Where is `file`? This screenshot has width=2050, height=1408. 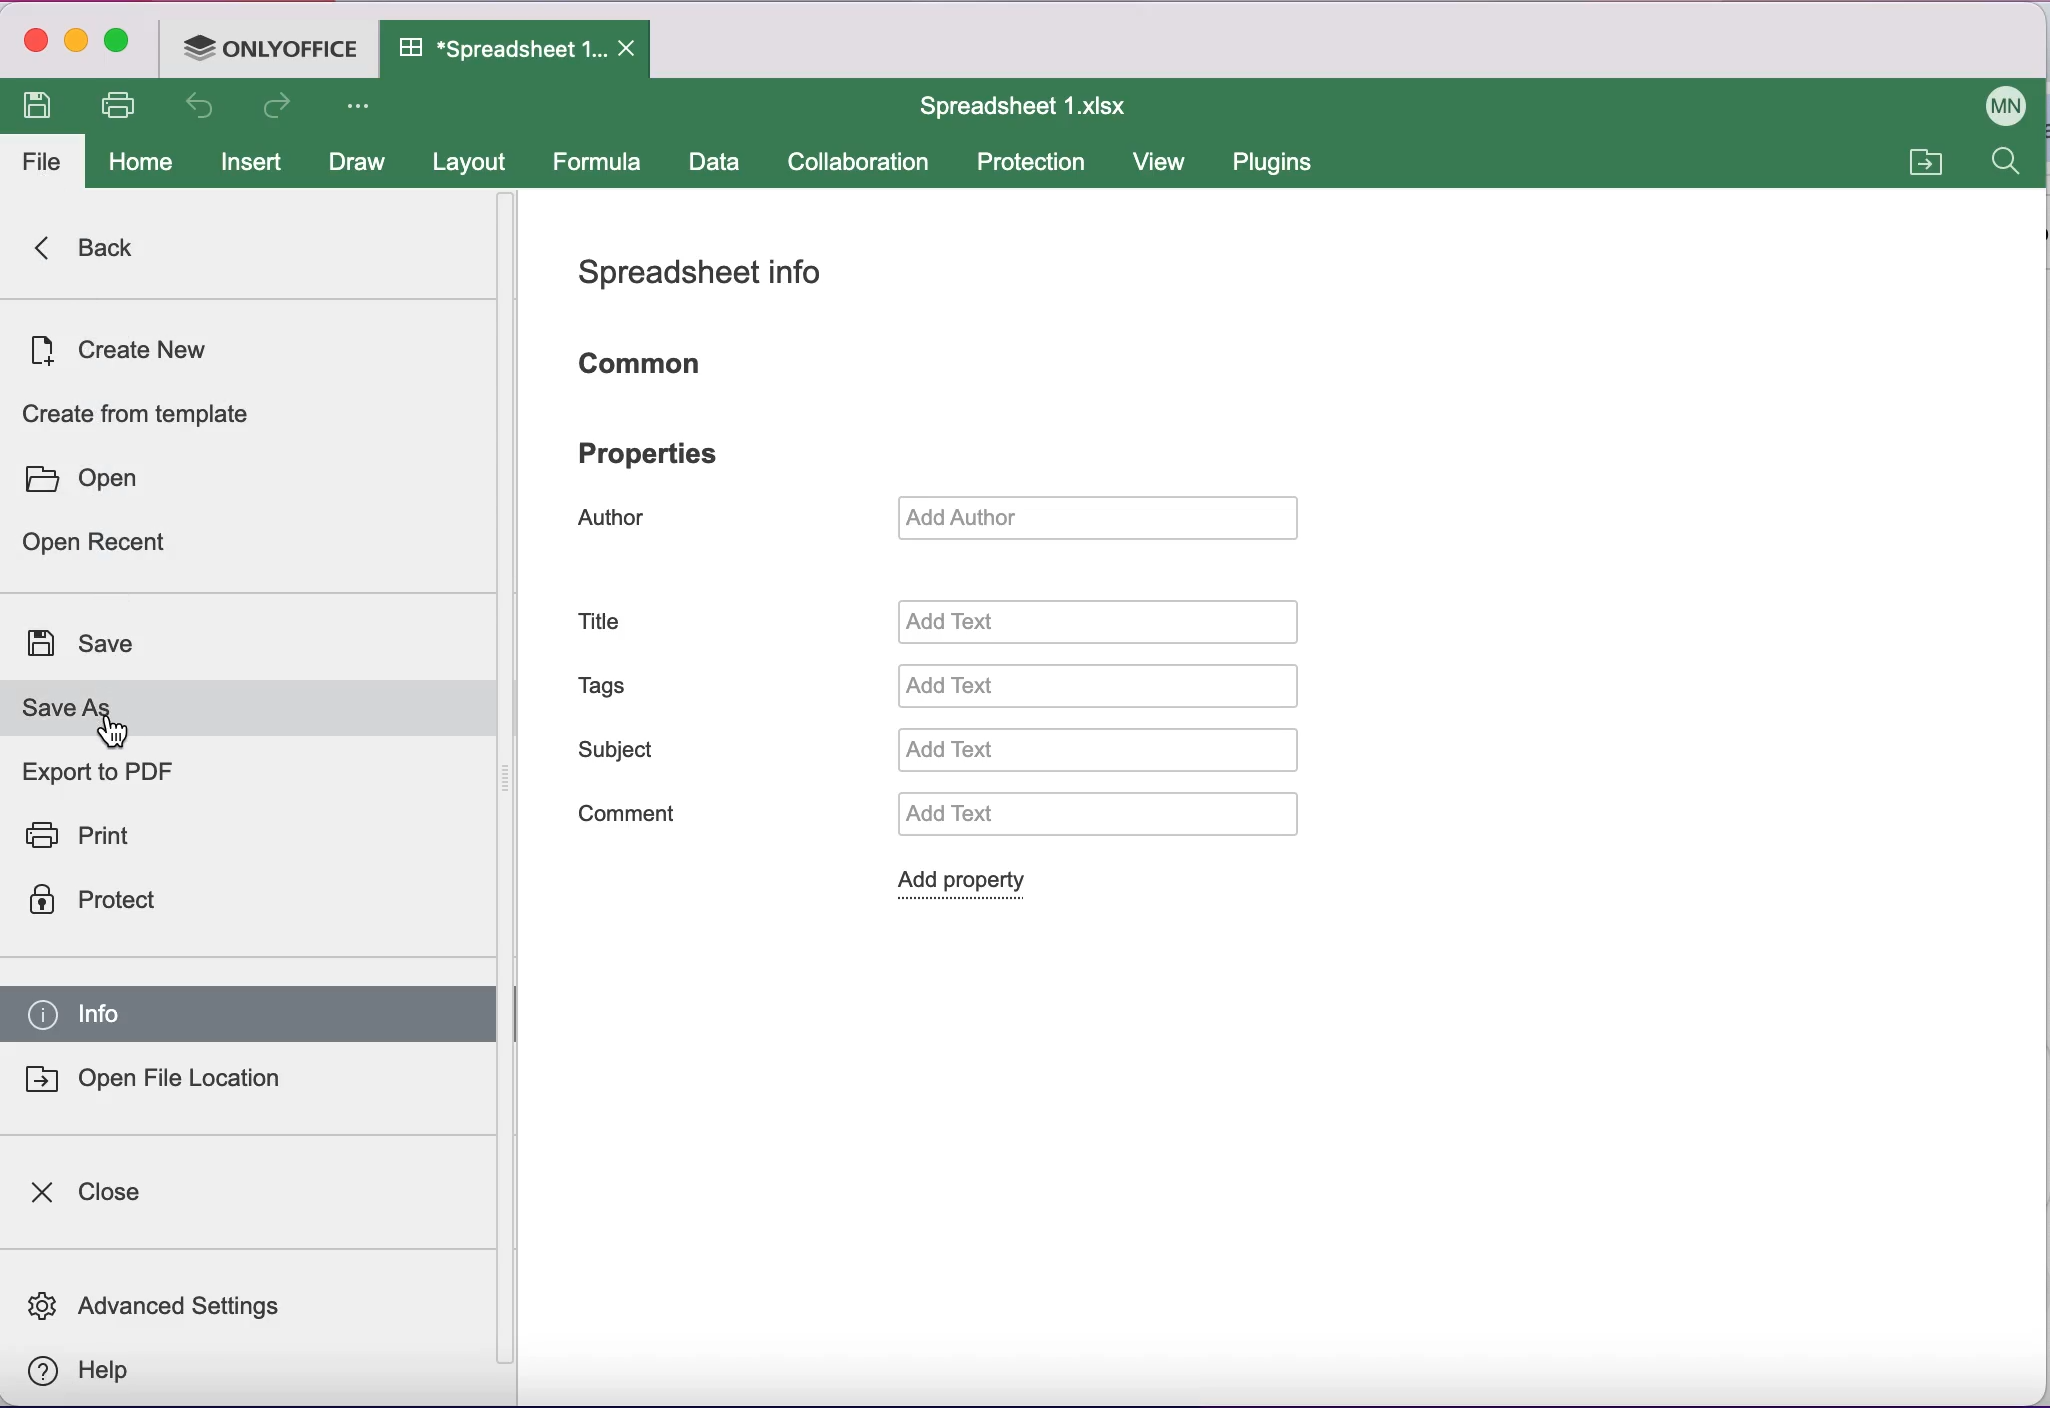
file is located at coordinates (42, 166).